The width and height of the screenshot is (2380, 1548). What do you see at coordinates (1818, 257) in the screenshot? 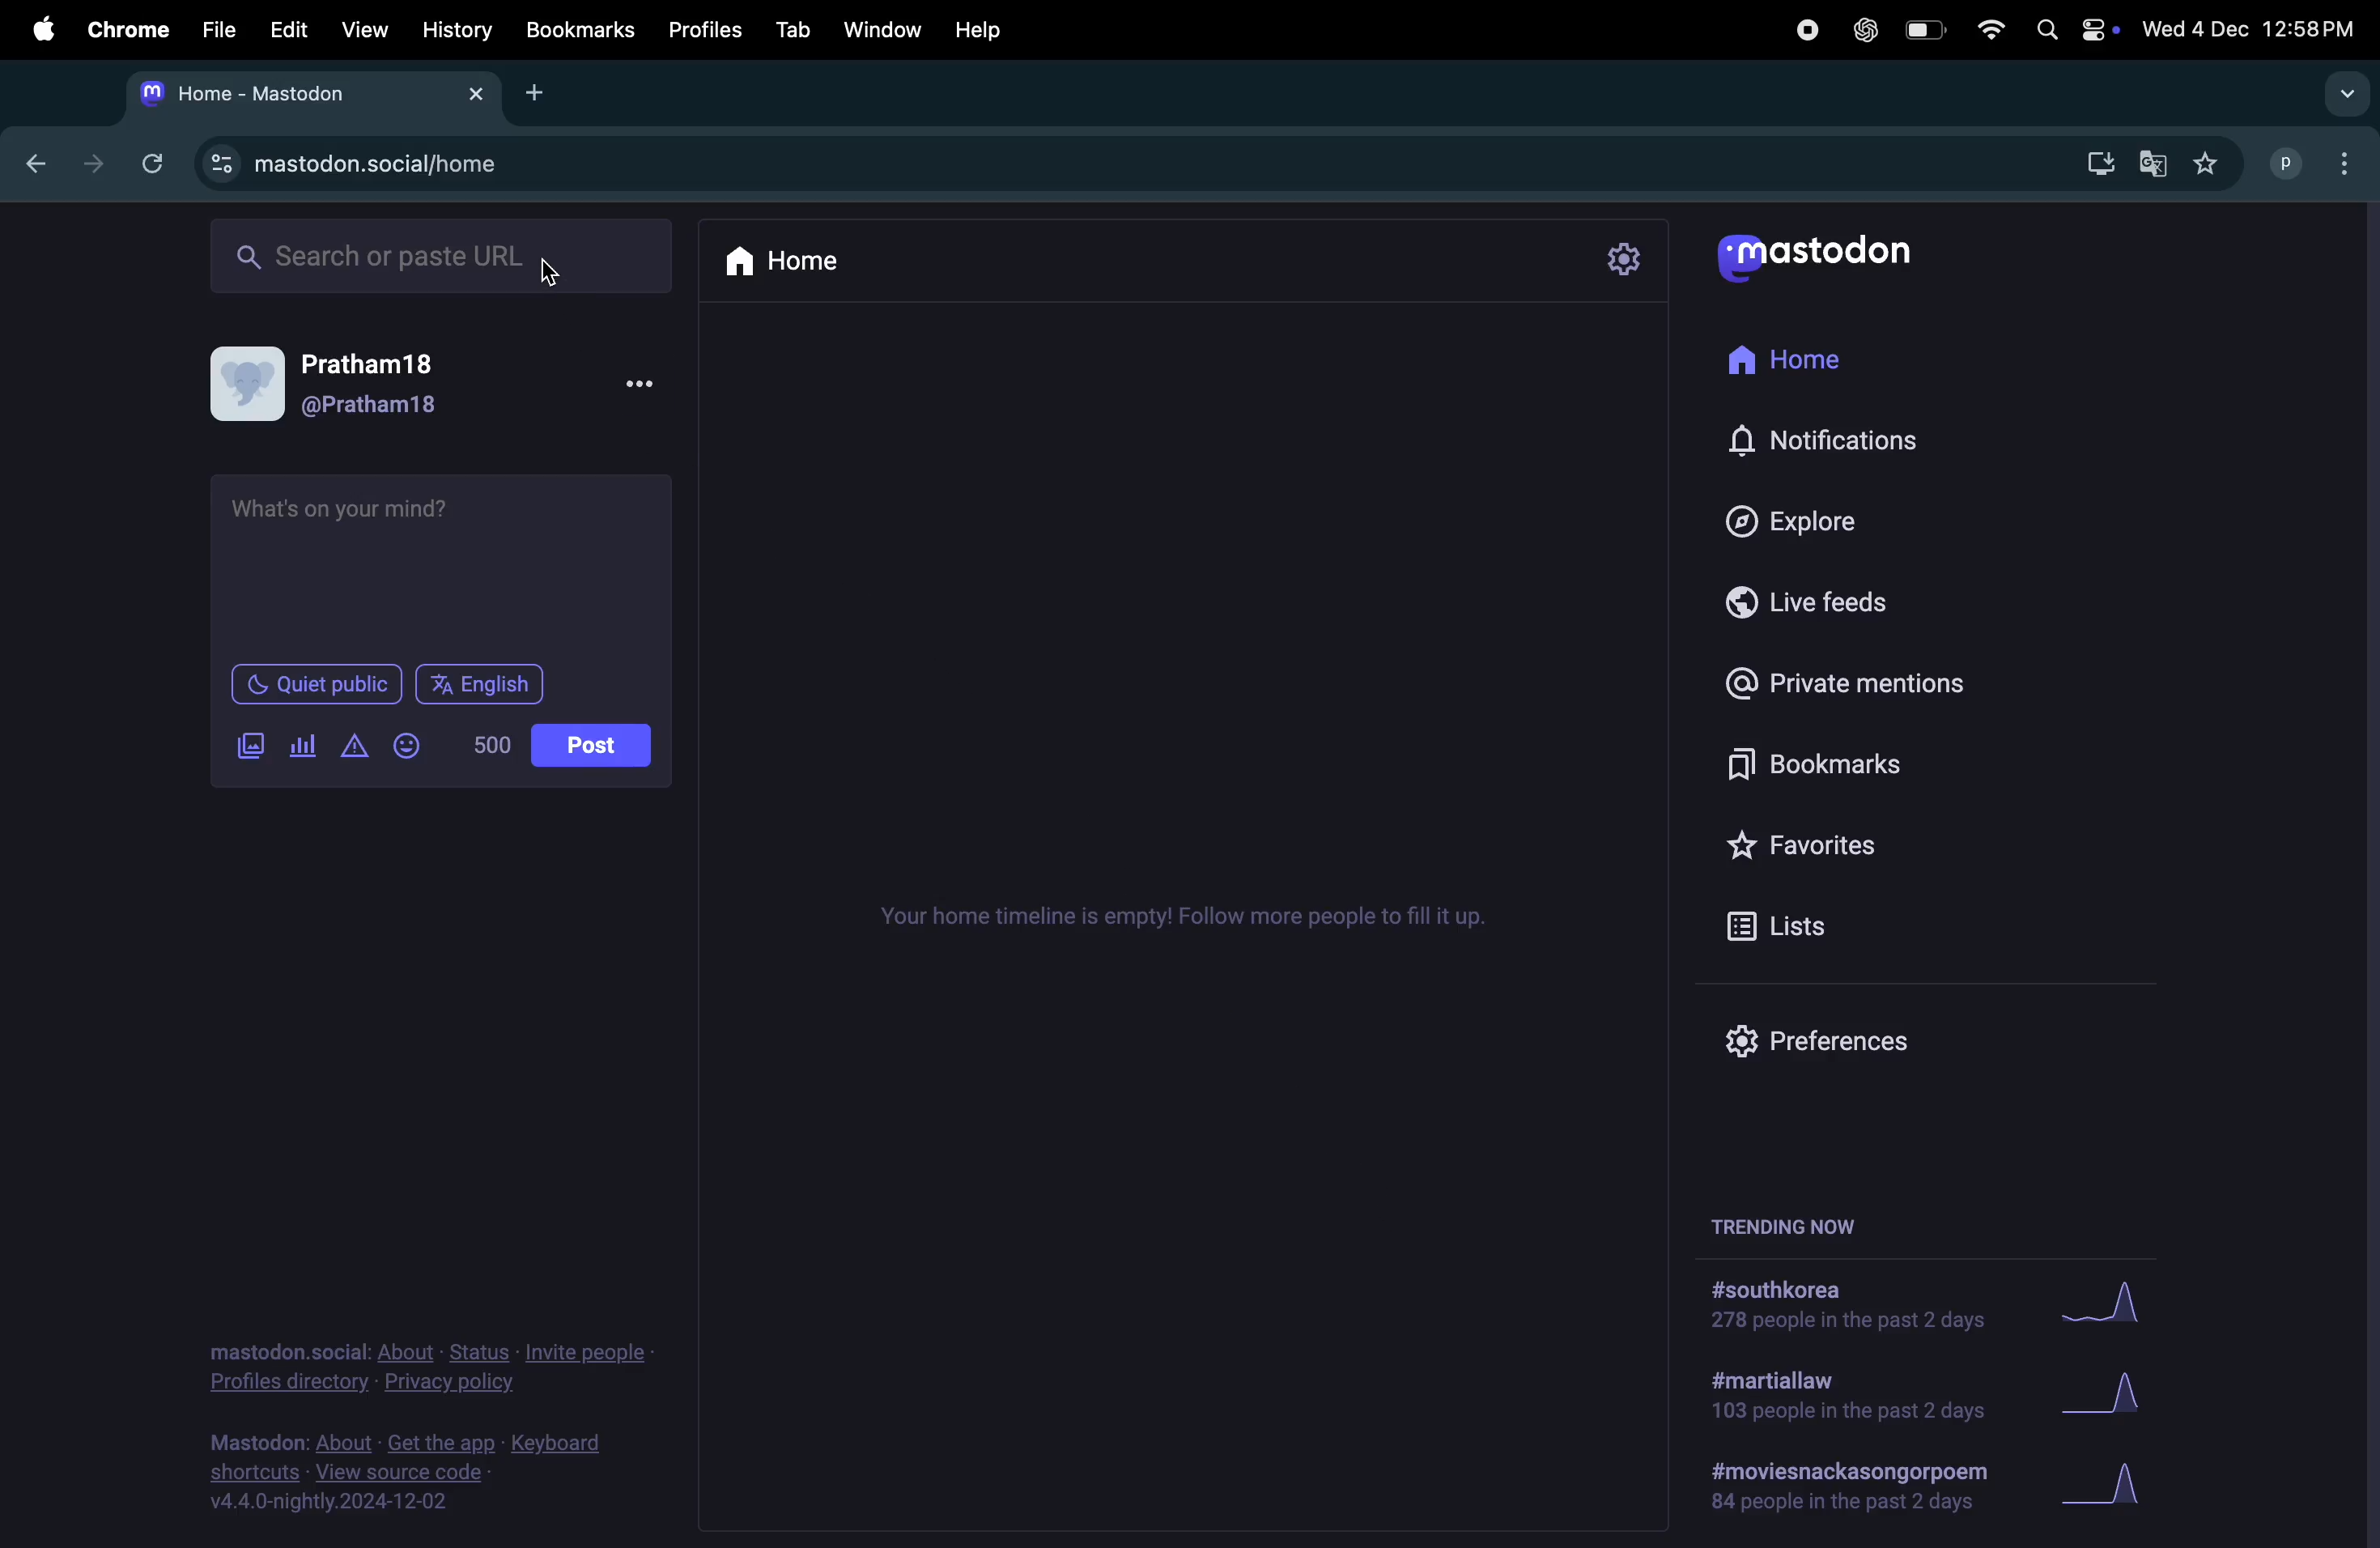
I see `mastodon` at bounding box center [1818, 257].